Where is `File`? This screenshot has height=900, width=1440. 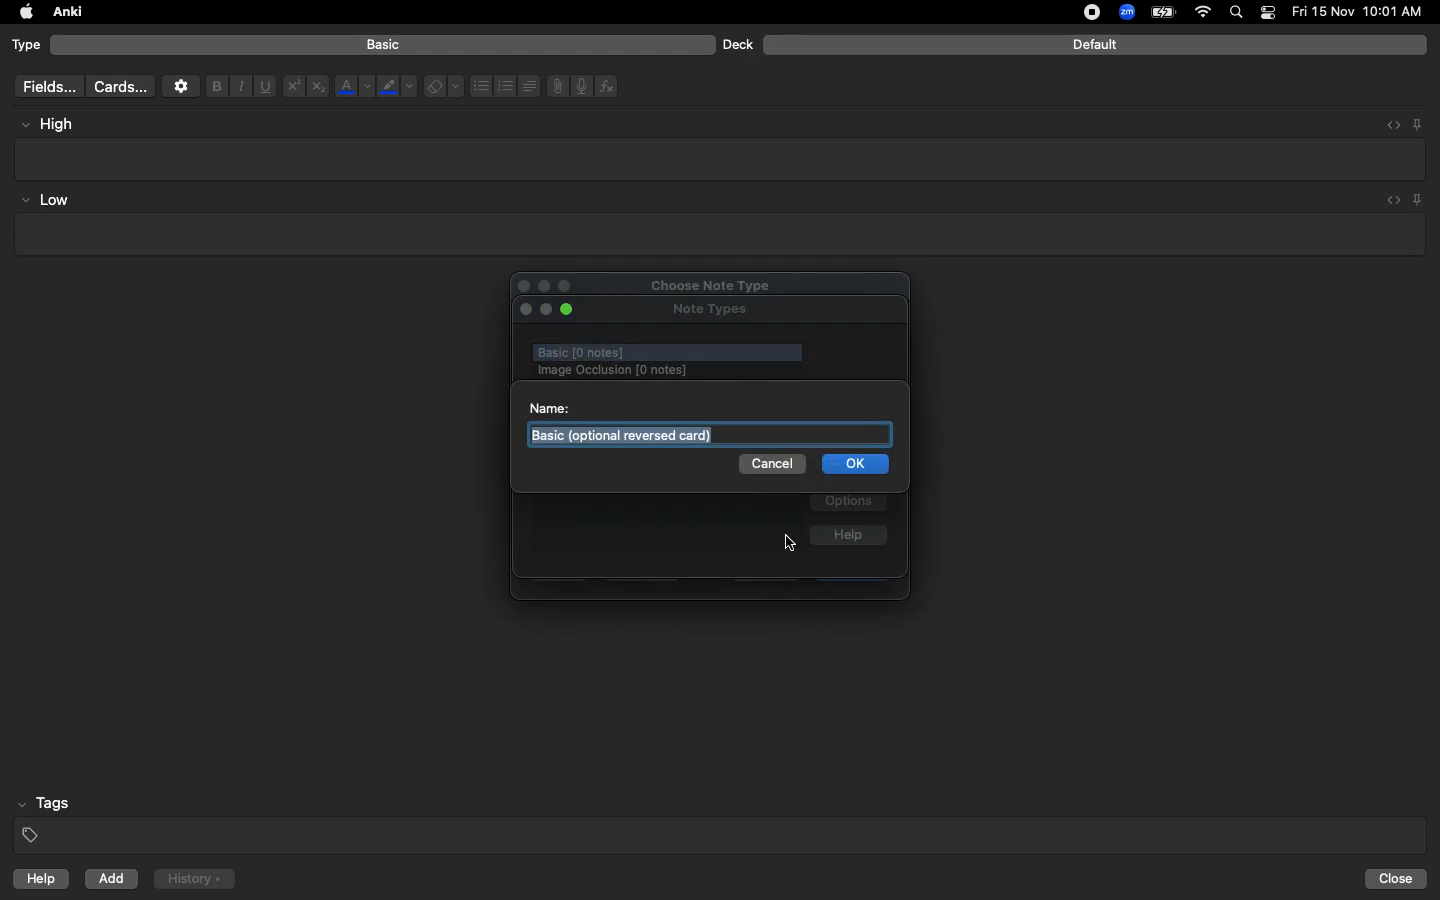
File is located at coordinates (554, 86).